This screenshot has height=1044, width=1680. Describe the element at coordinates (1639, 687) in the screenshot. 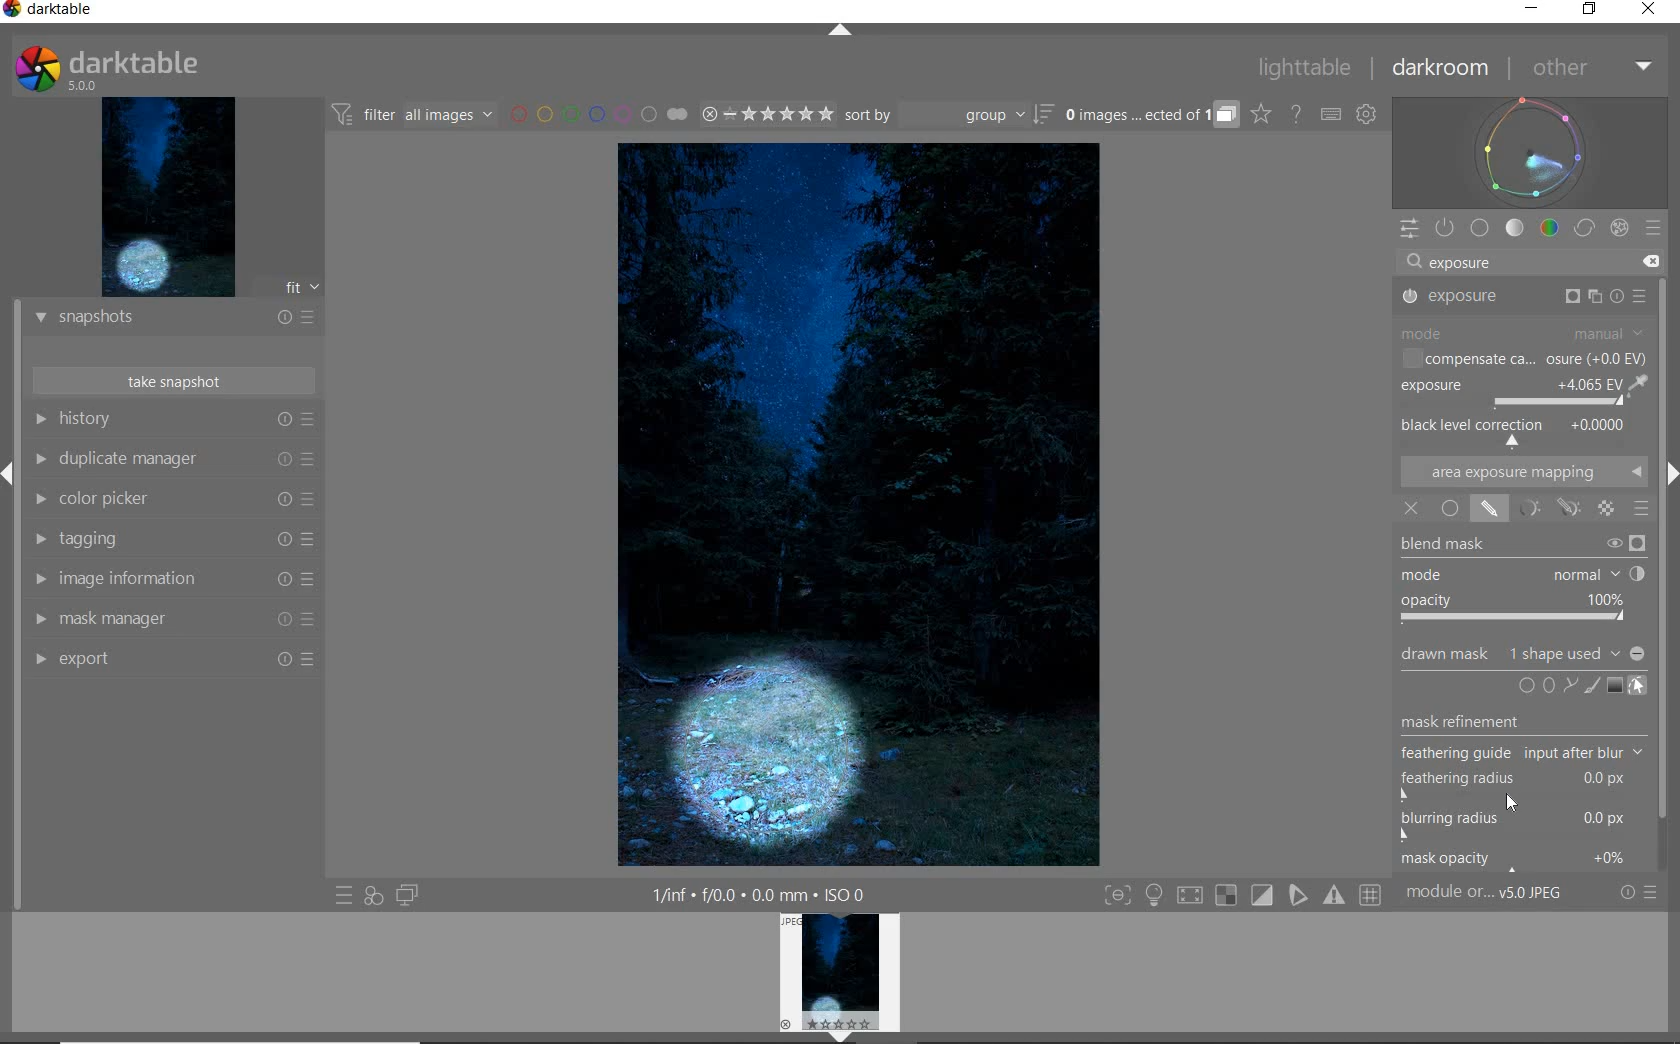

I see `SHOW & EDIT MASK ELEMENTS` at that location.